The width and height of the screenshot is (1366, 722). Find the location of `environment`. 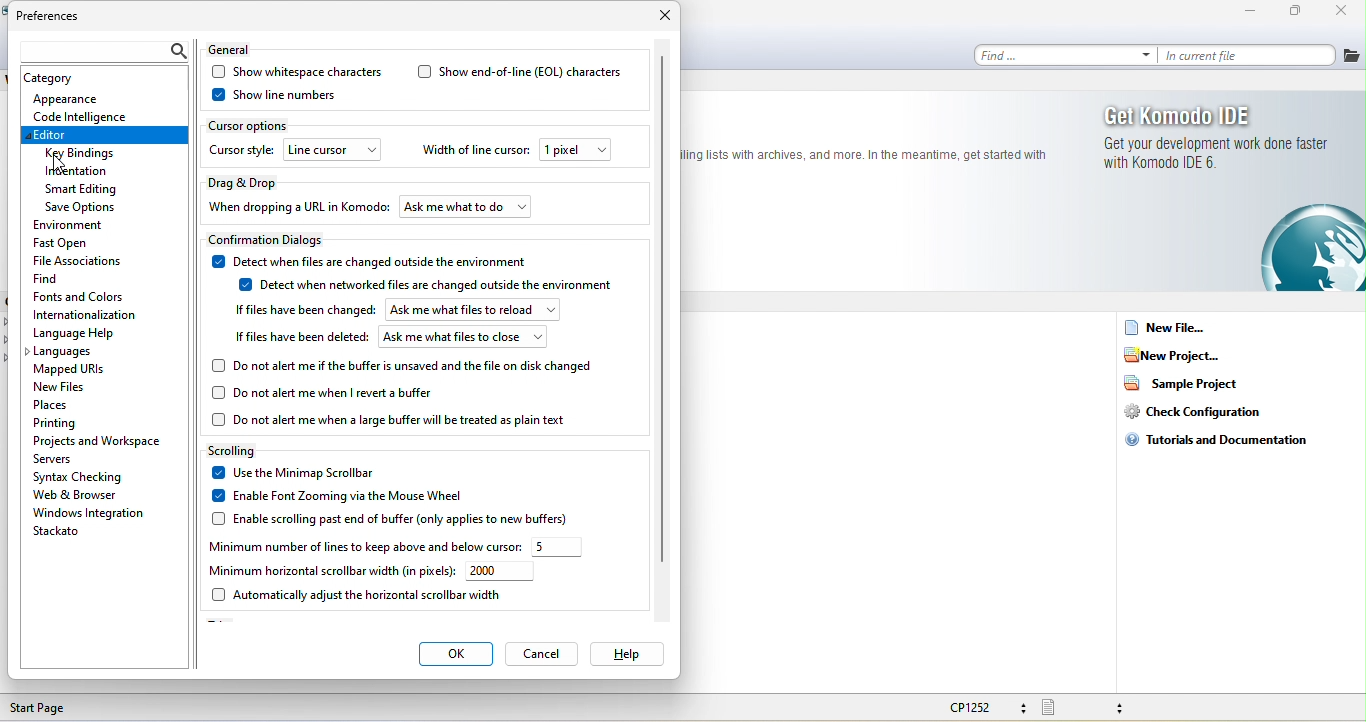

environment is located at coordinates (88, 226).